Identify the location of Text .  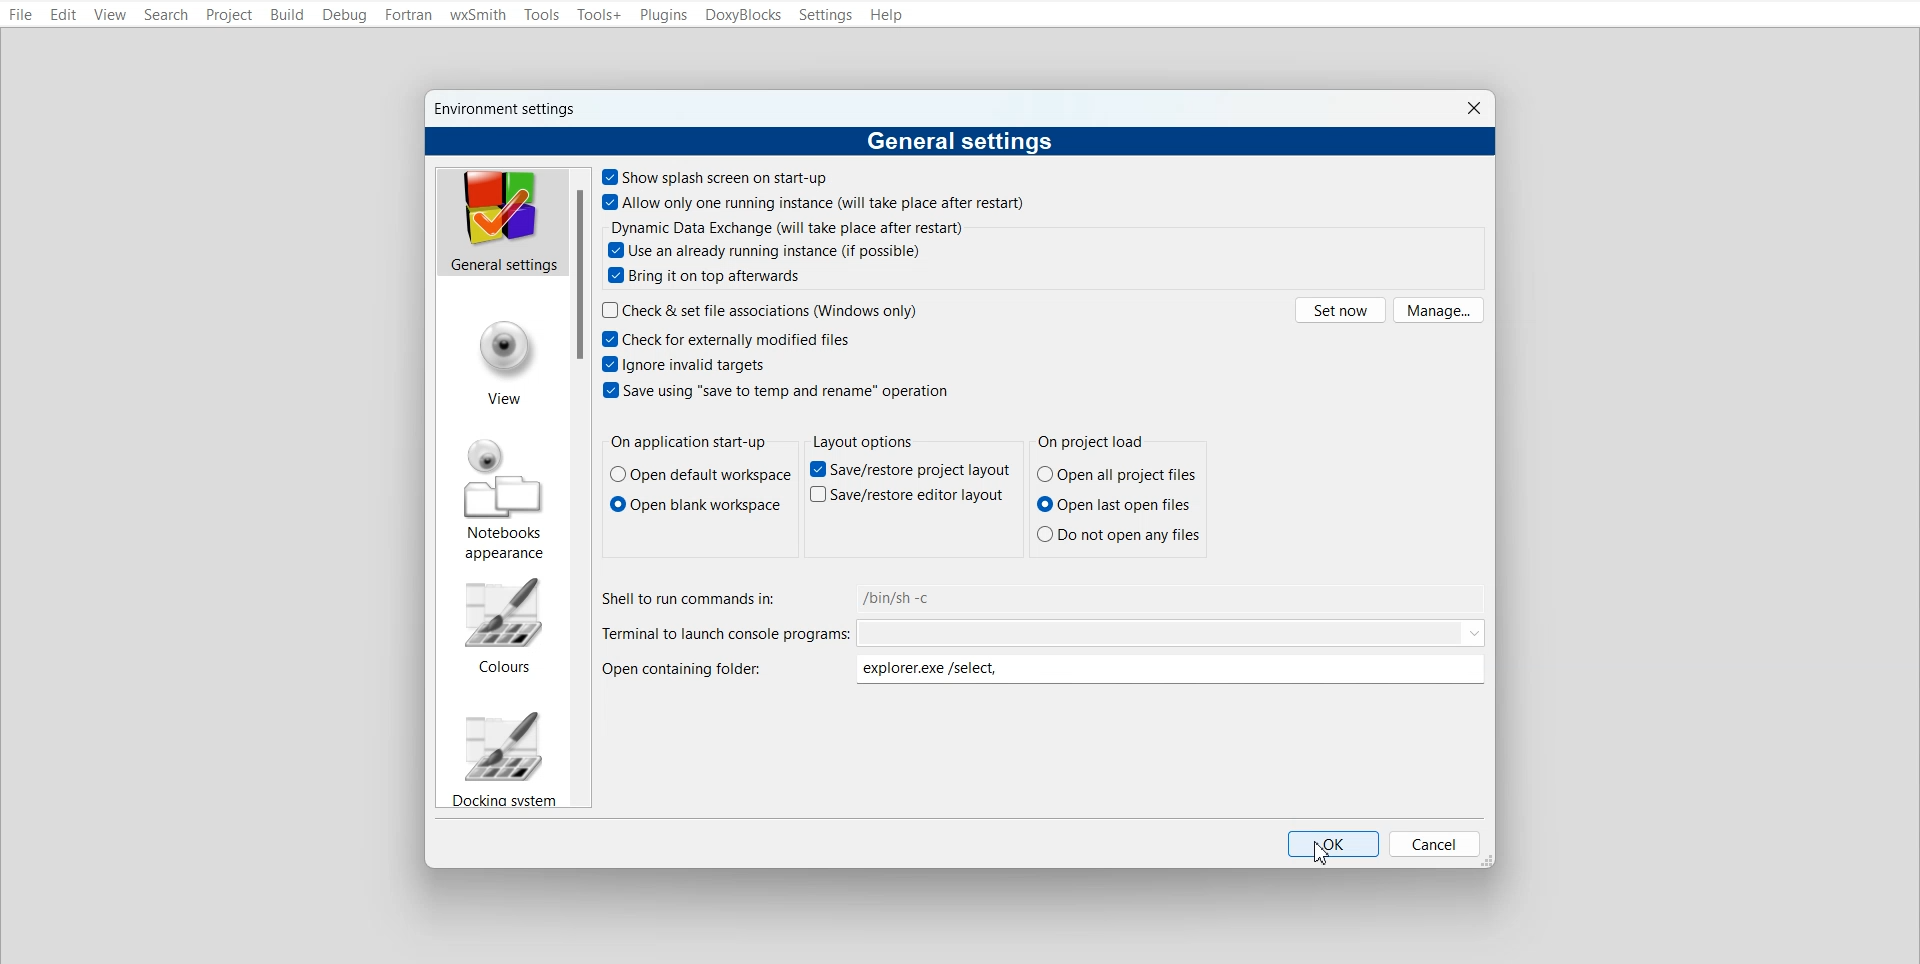
(788, 227).